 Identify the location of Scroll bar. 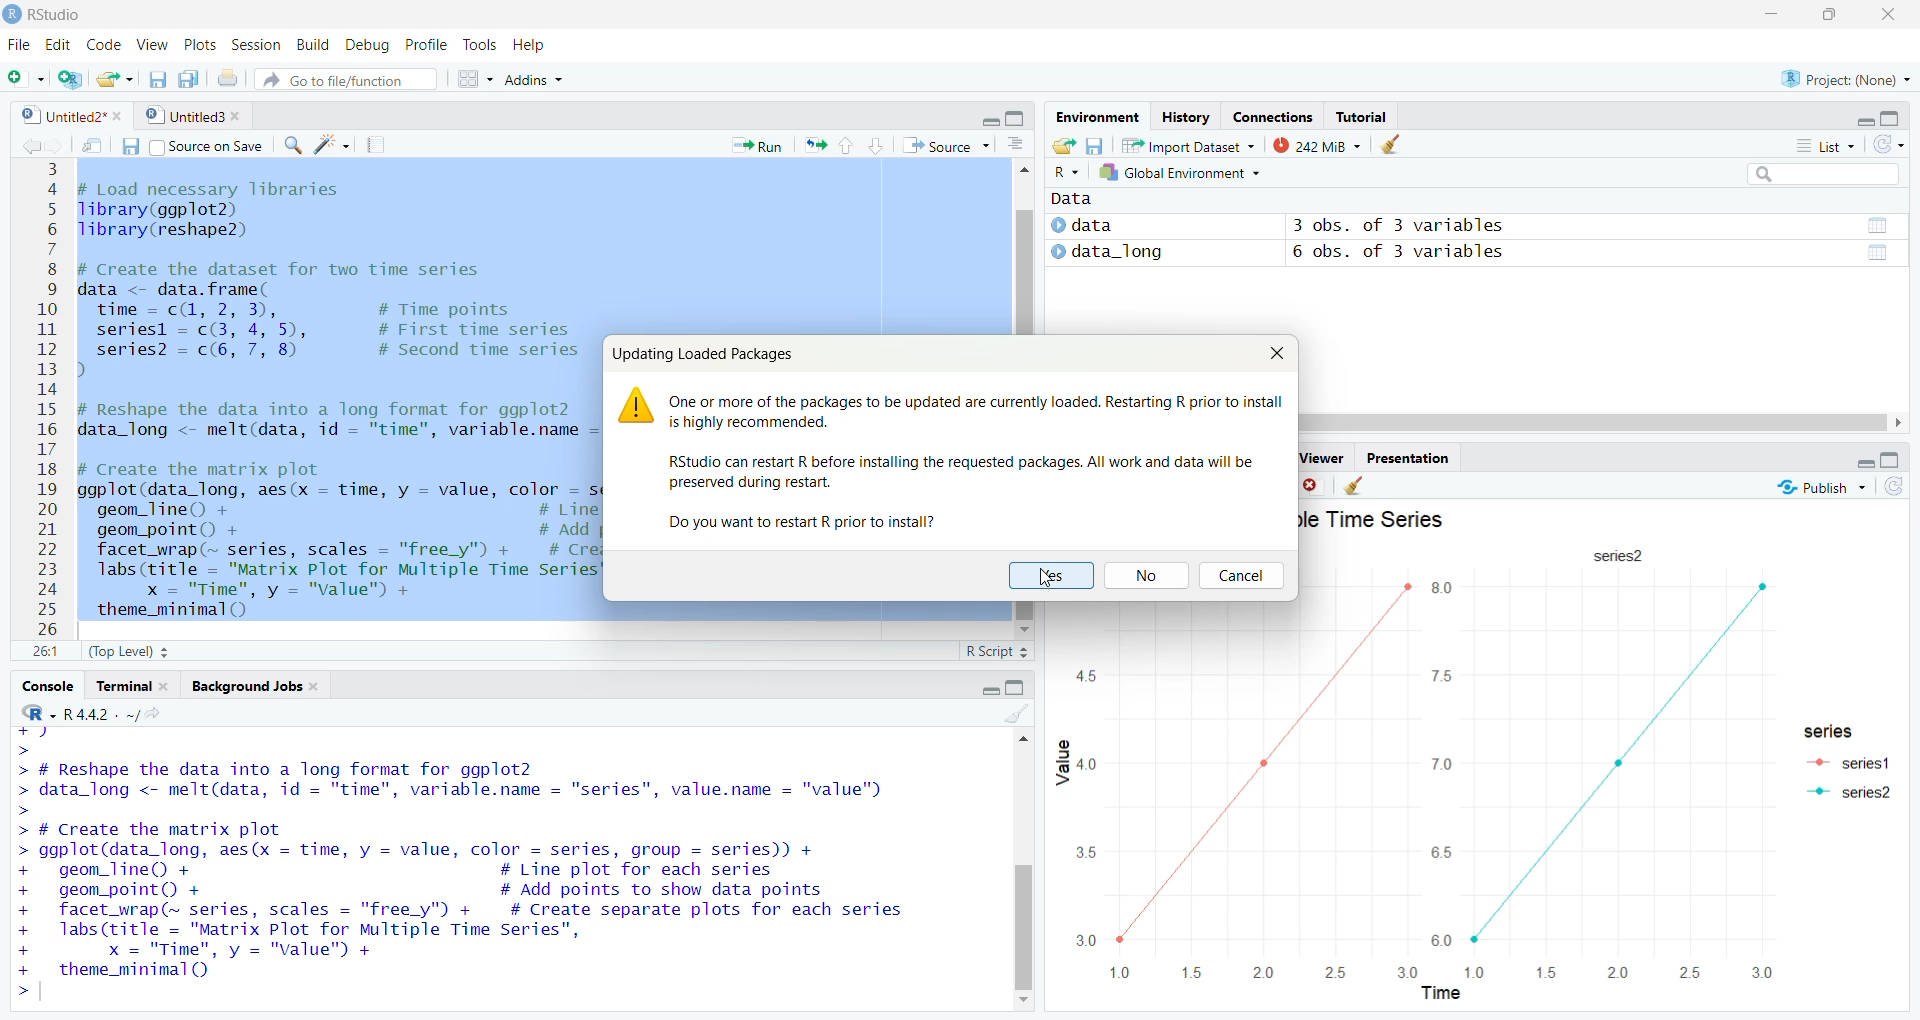
(1026, 926).